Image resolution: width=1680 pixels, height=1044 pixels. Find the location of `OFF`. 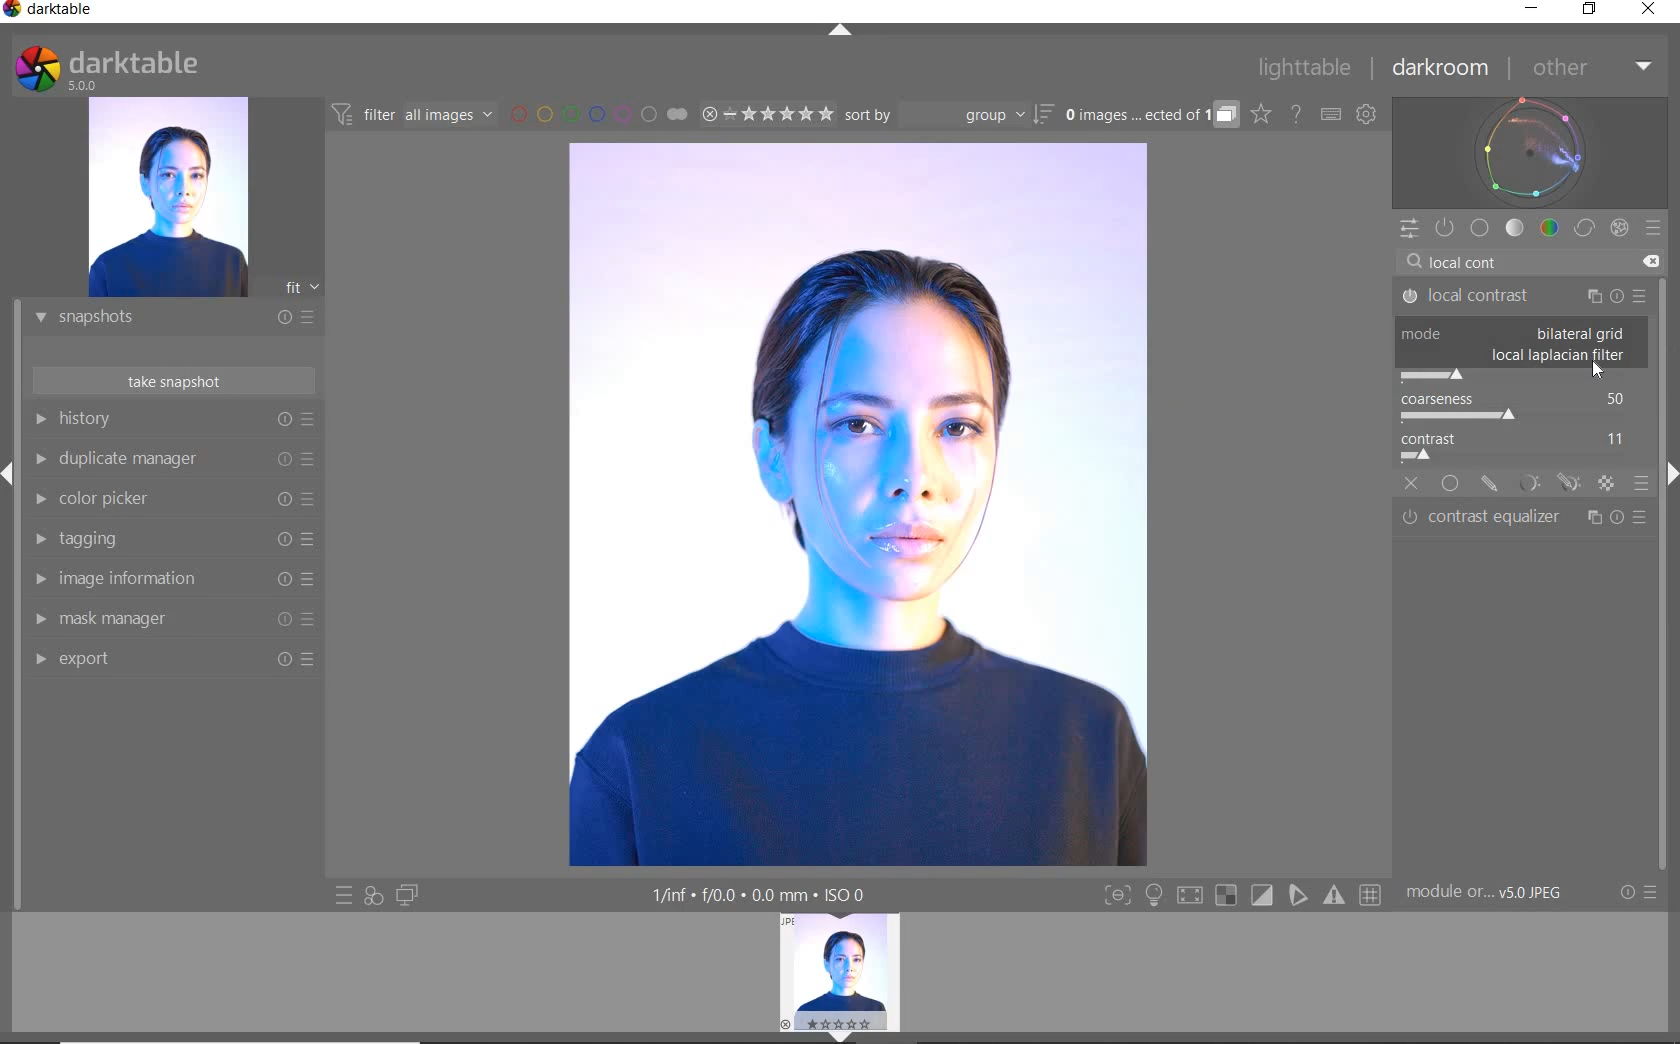

OFF is located at coordinates (1411, 485).